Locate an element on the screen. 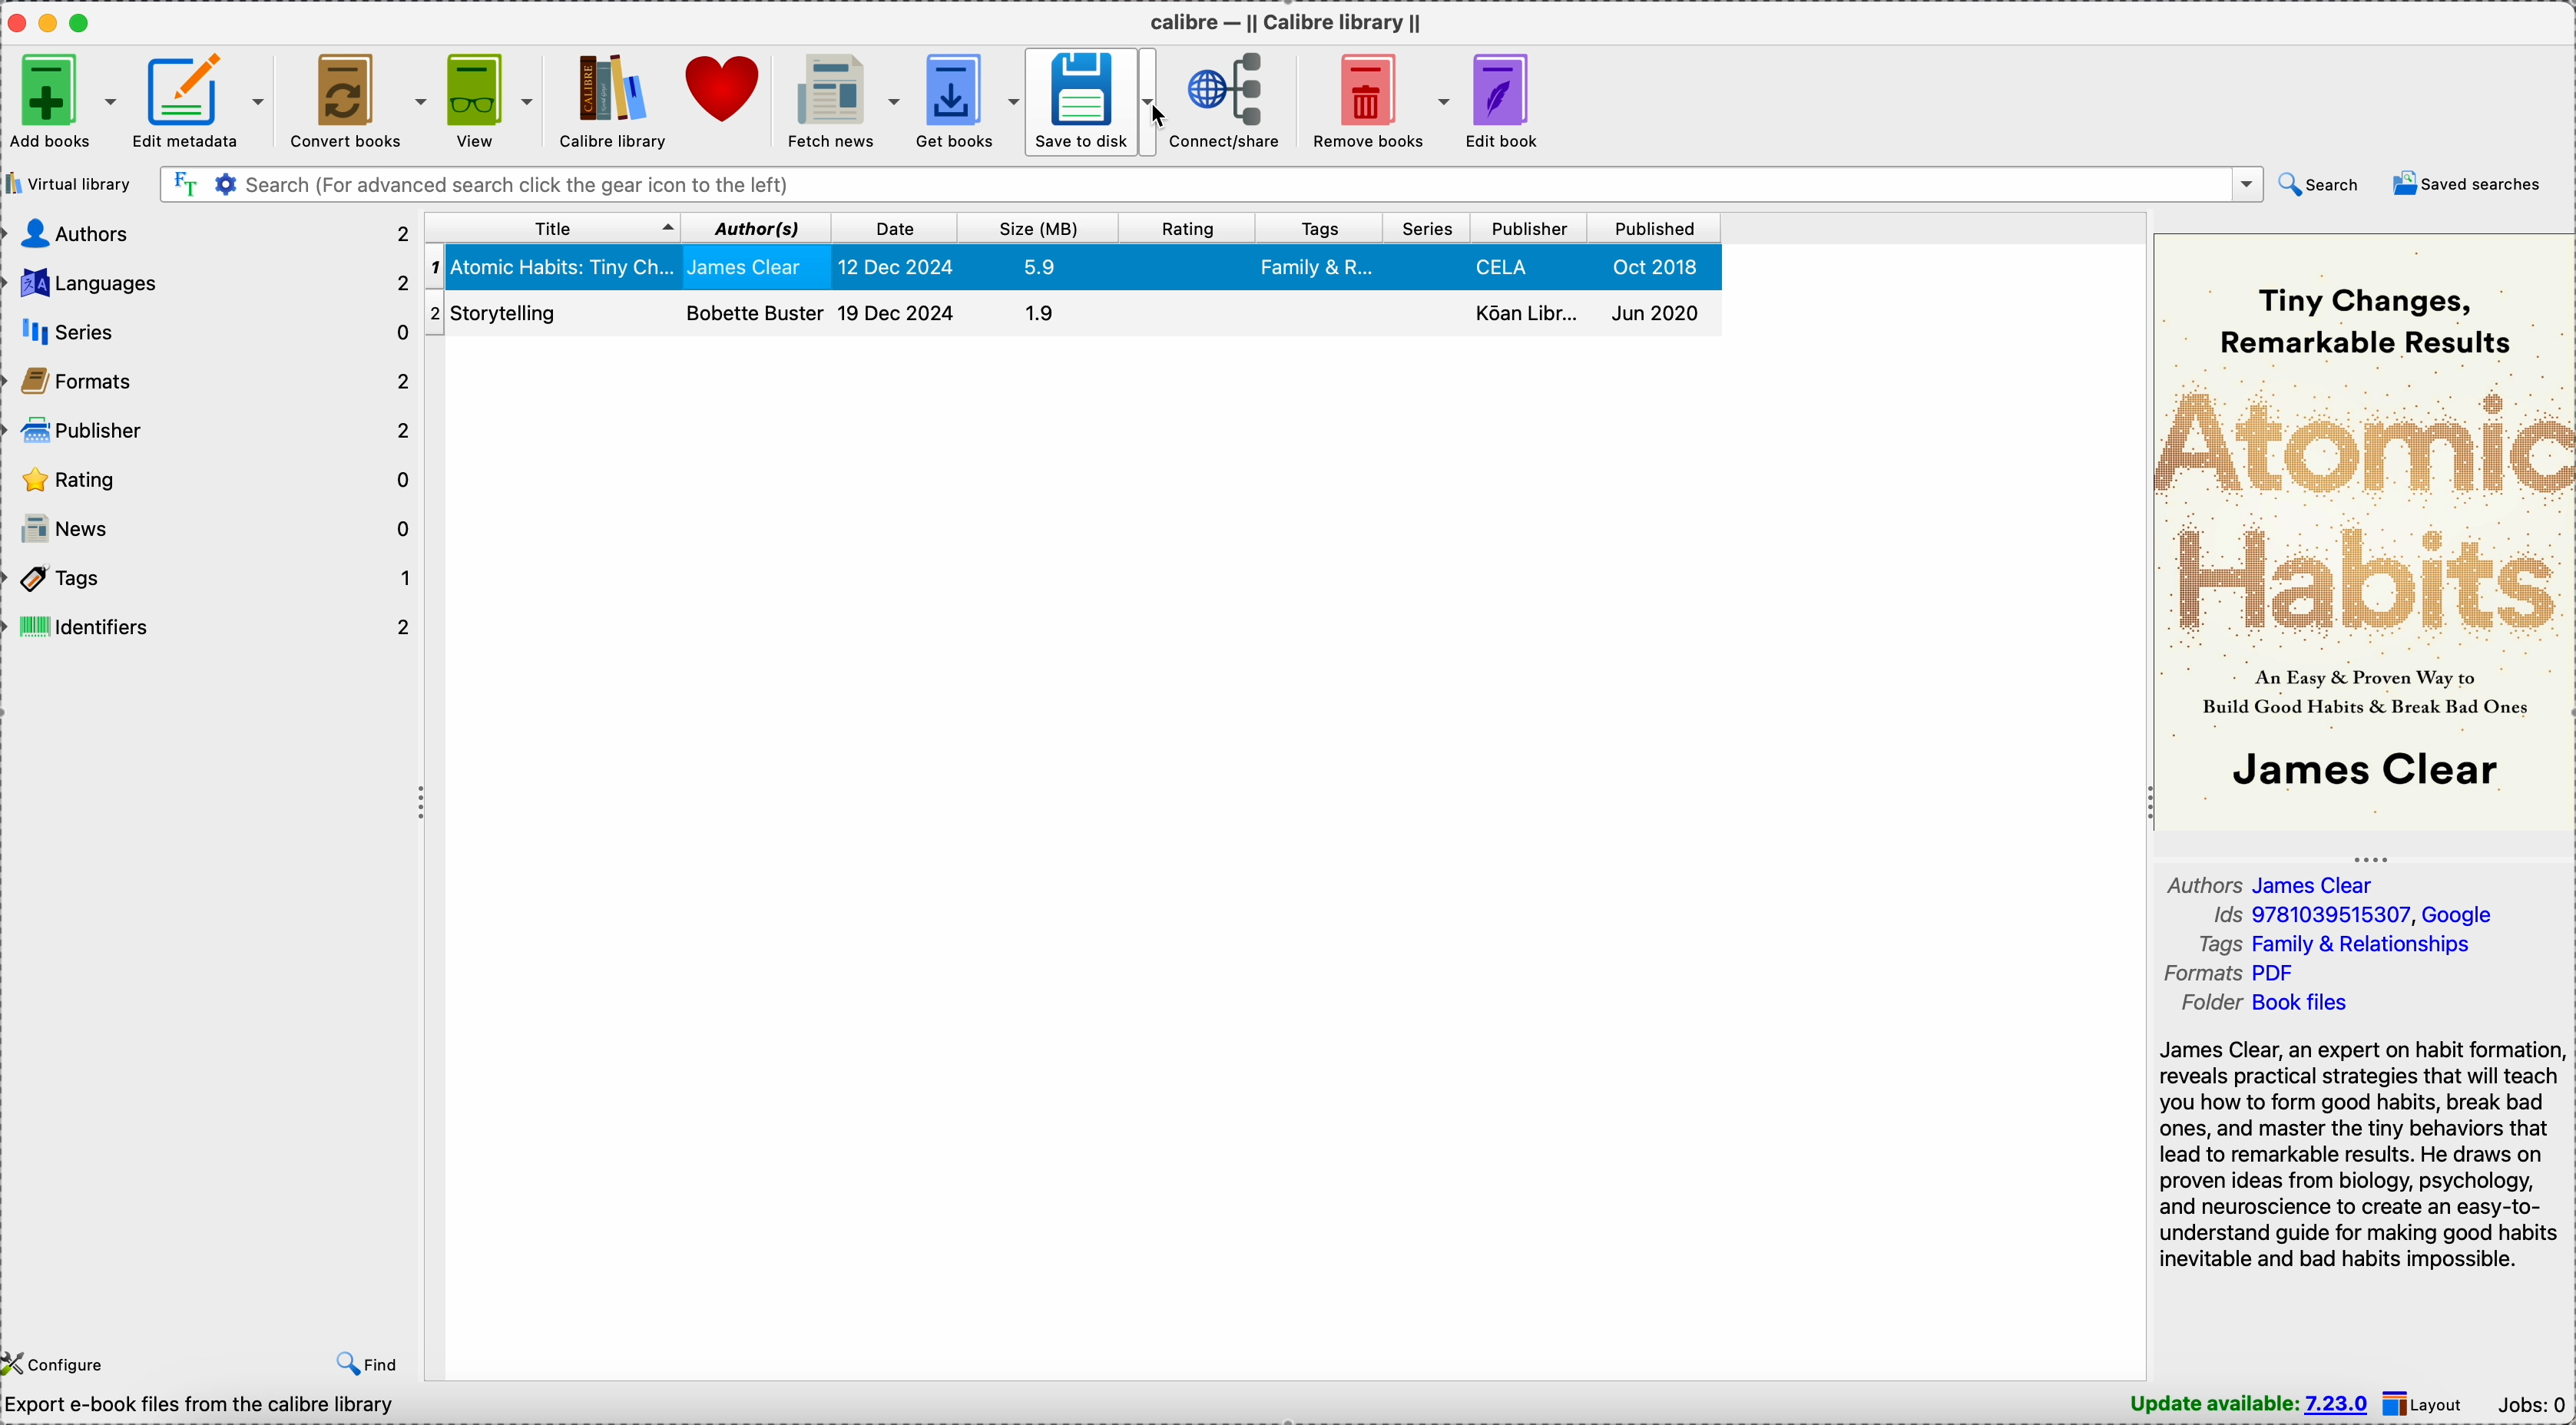  convert books is located at coordinates (357, 100).